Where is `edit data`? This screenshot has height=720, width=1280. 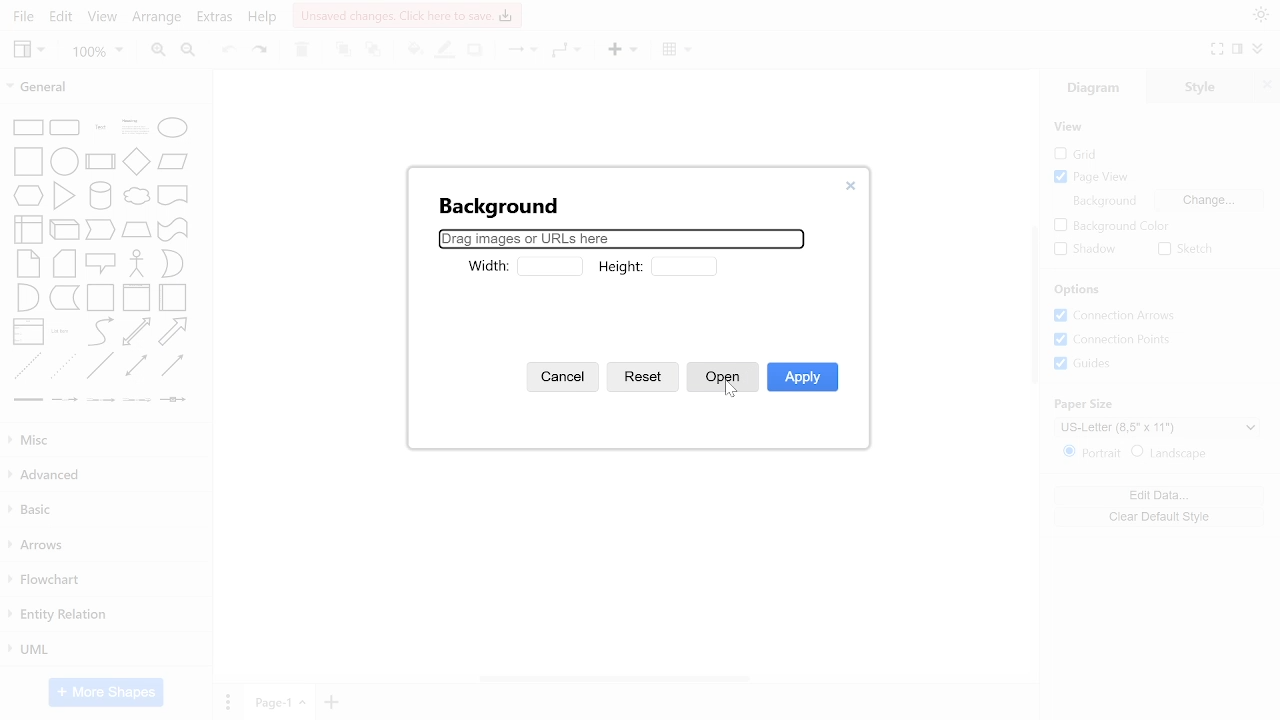 edit data is located at coordinates (1162, 495).